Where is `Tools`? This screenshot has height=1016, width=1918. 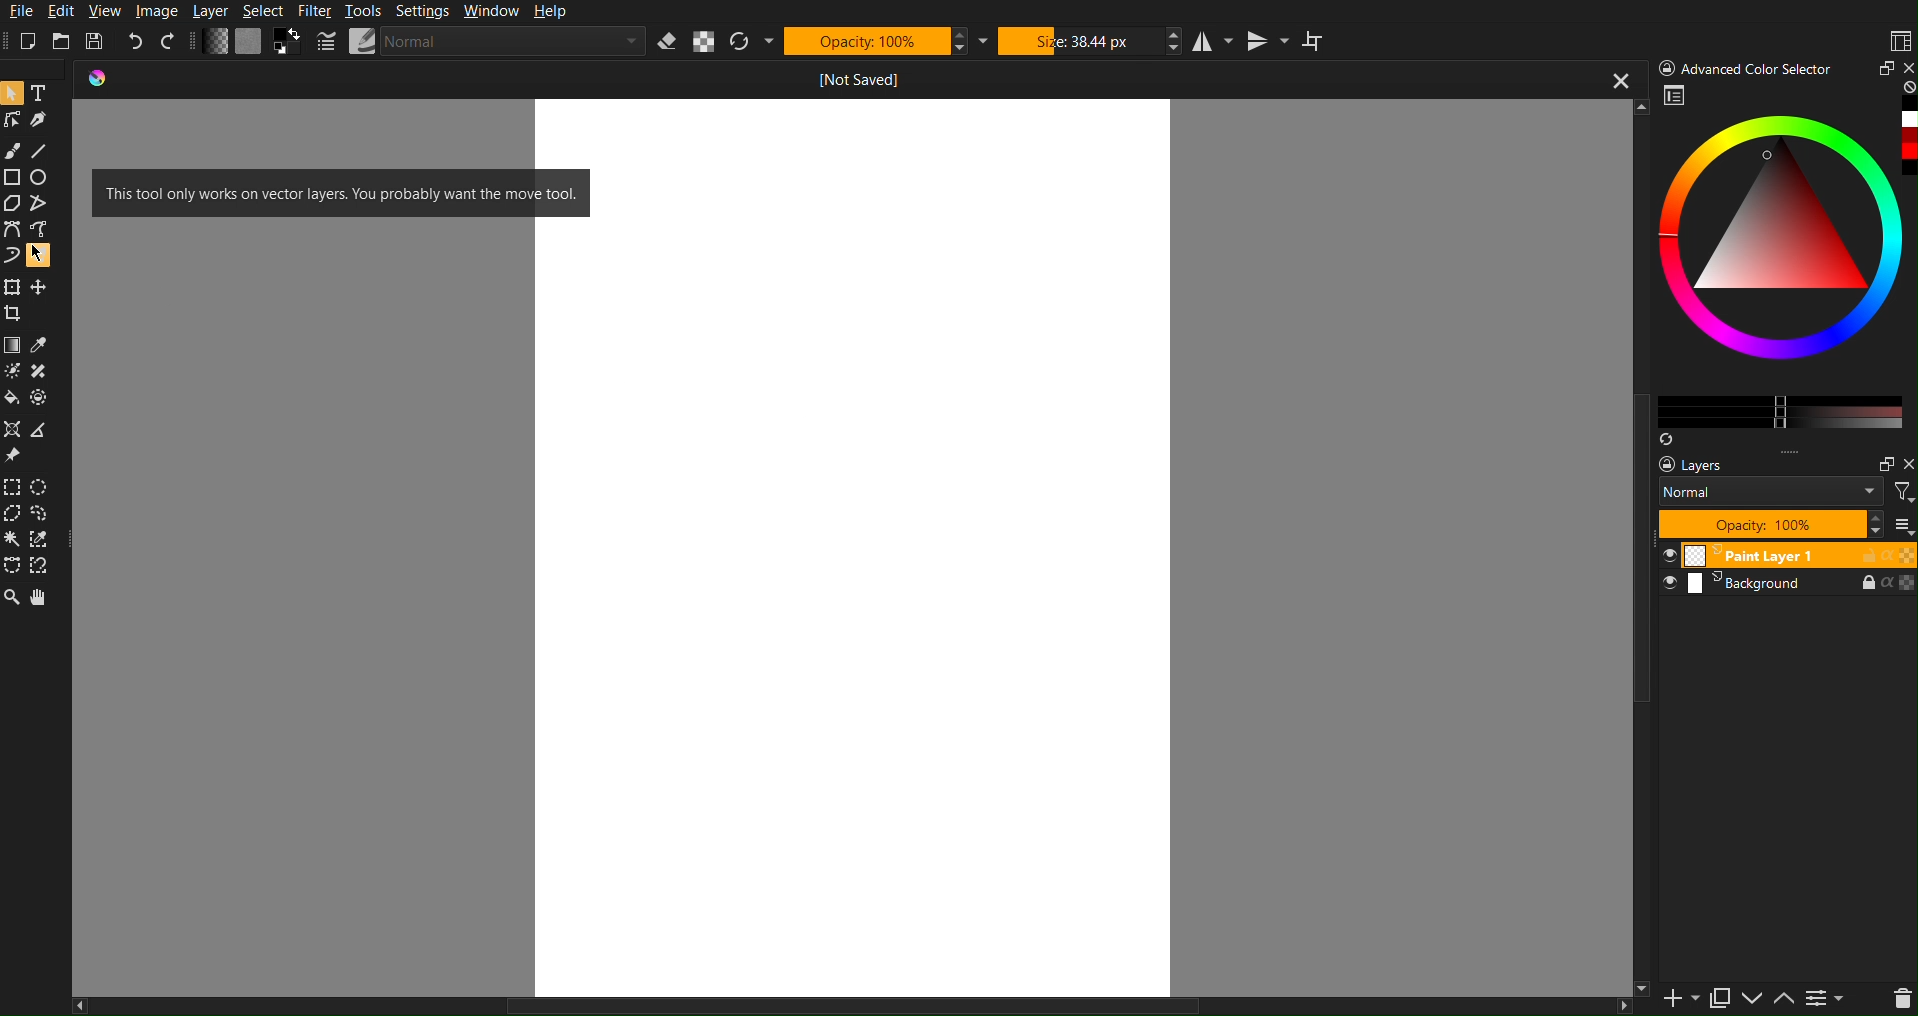
Tools is located at coordinates (368, 12).